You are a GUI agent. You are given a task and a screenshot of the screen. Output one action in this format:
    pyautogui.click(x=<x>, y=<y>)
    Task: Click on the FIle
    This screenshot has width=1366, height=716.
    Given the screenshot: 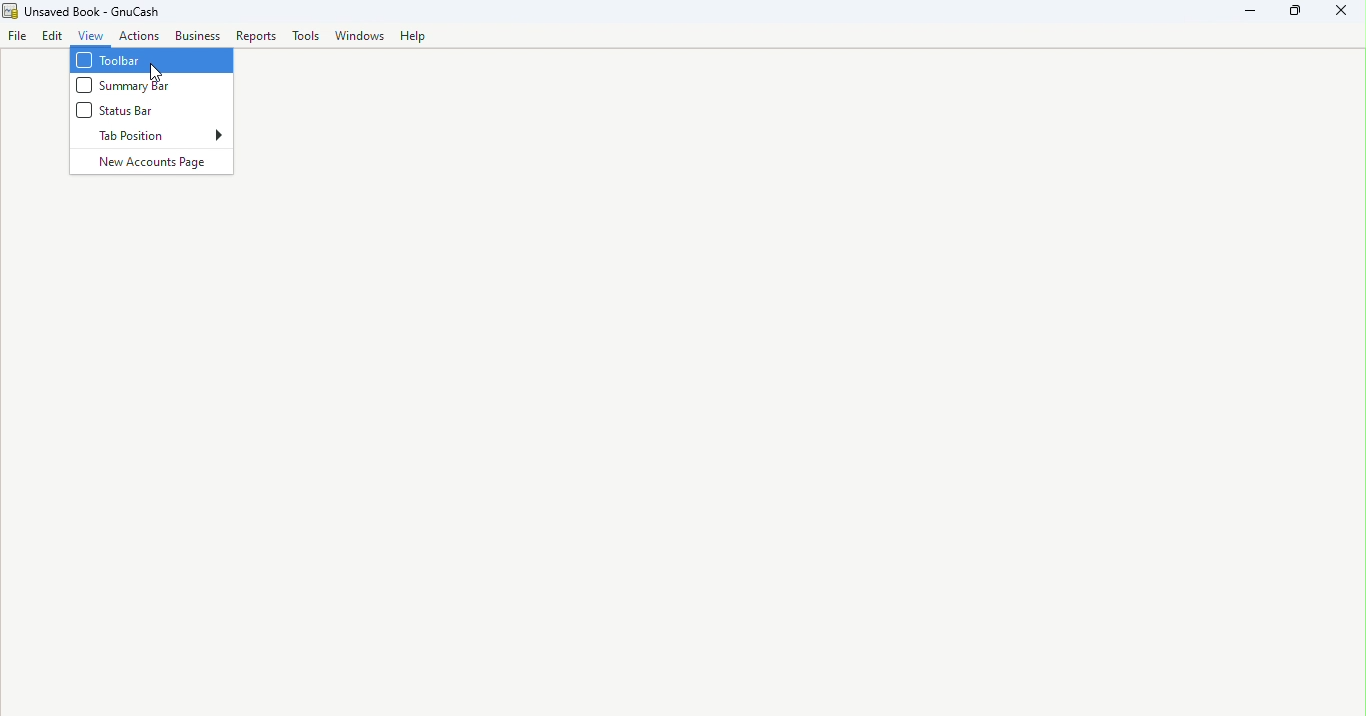 What is the action you would take?
    pyautogui.click(x=18, y=38)
    